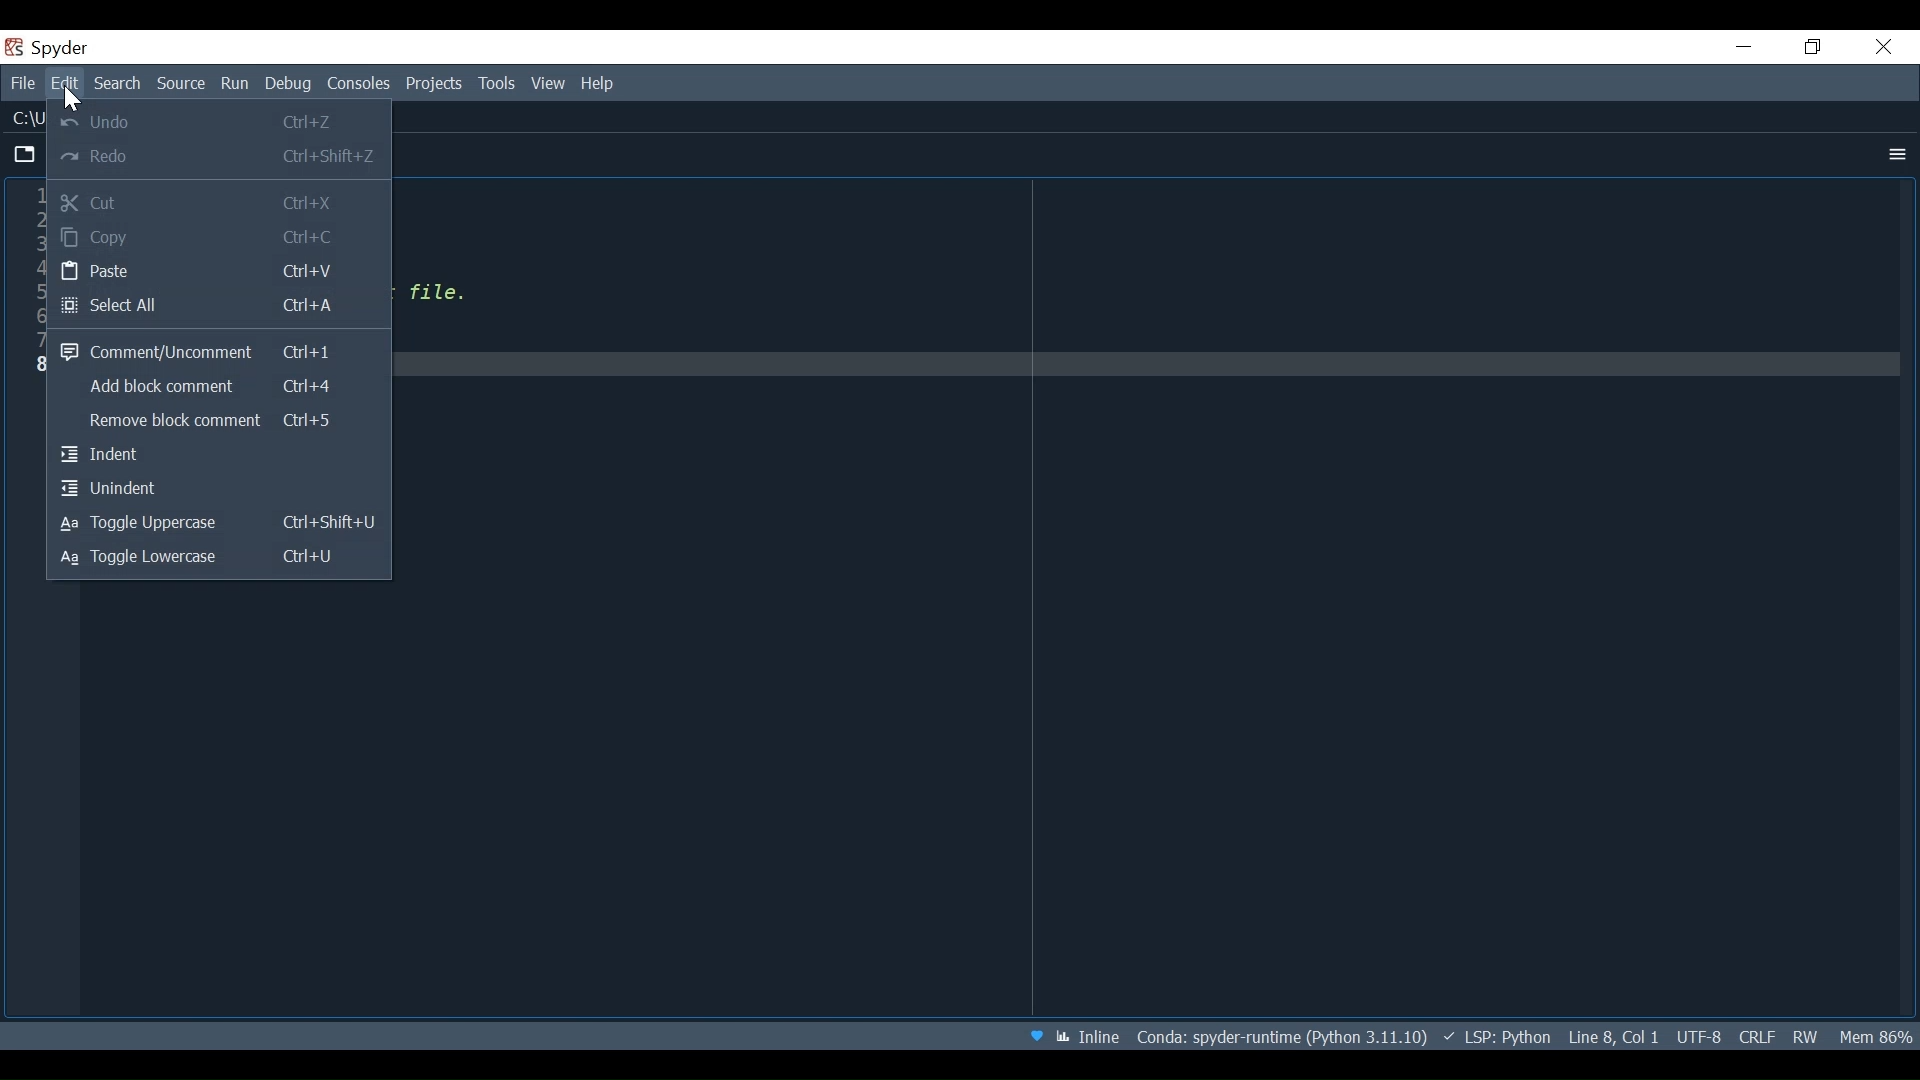  What do you see at coordinates (26, 157) in the screenshot?
I see `Browse tab` at bounding box center [26, 157].